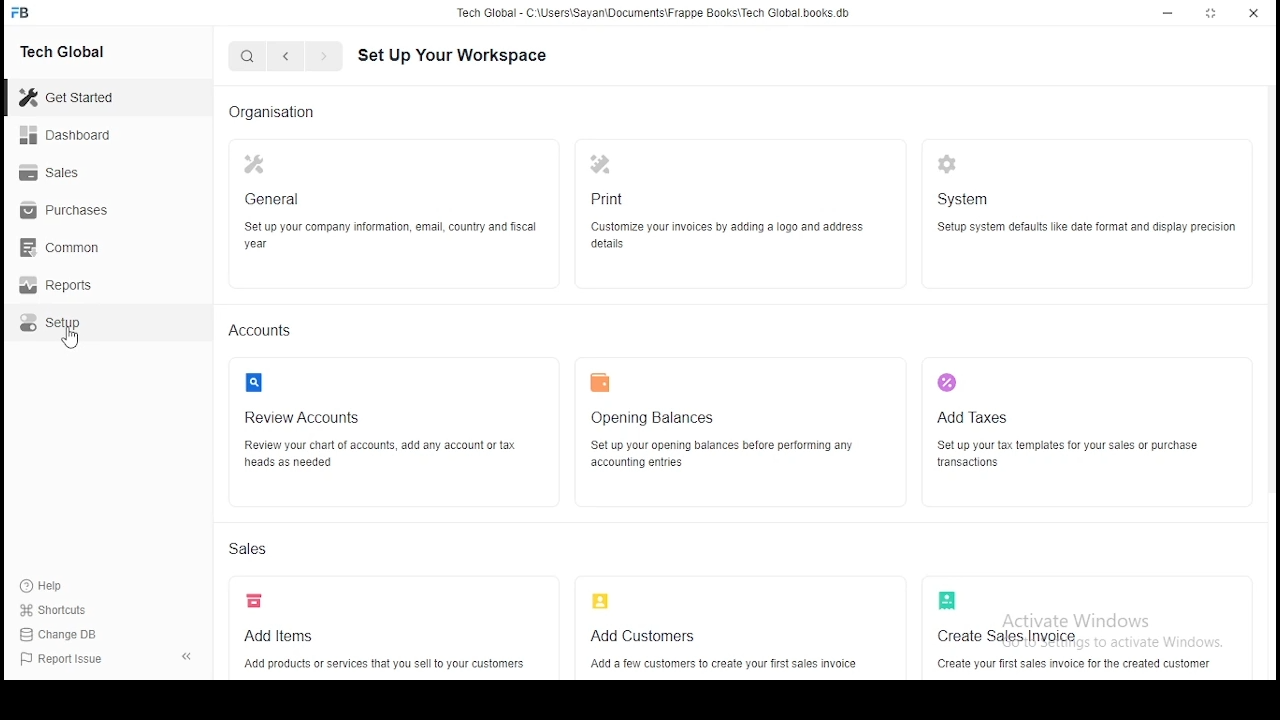 This screenshot has height=720, width=1280. What do you see at coordinates (252, 552) in the screenshot?
I see `Sales ` at bounding box center [252, 552].